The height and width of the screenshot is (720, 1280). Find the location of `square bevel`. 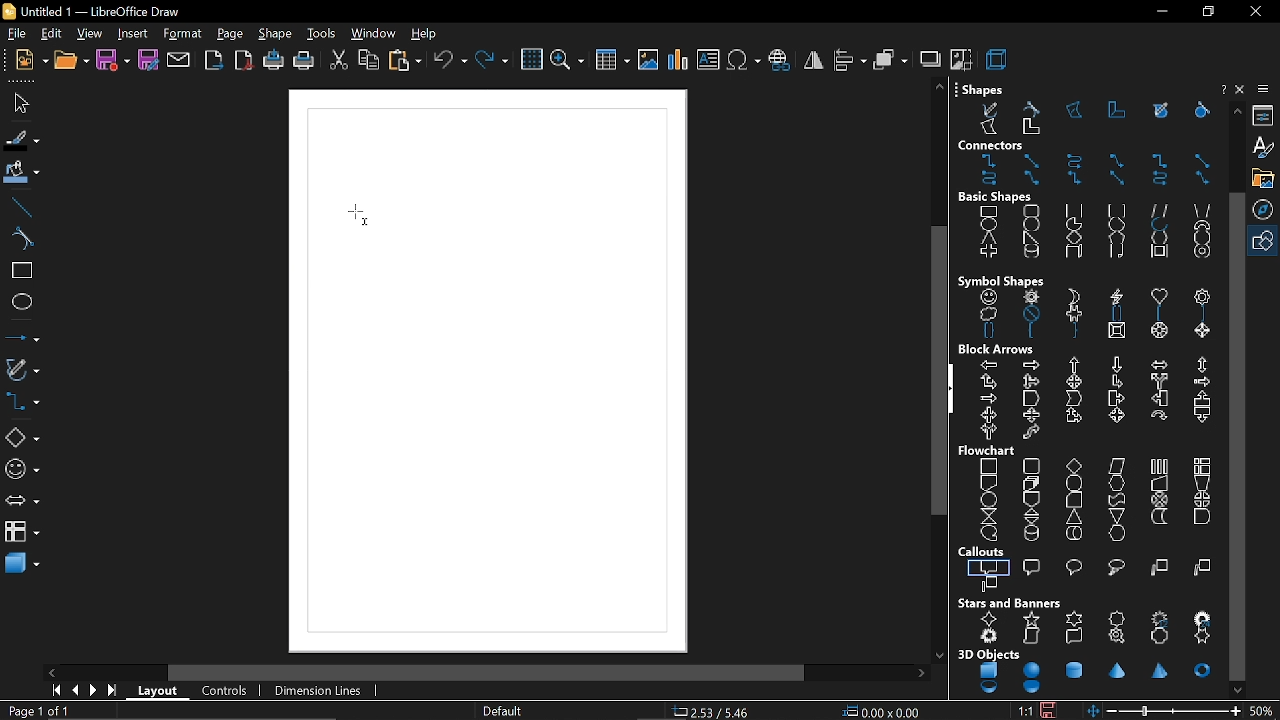

square bevel is located at coordinates (1117, 333).